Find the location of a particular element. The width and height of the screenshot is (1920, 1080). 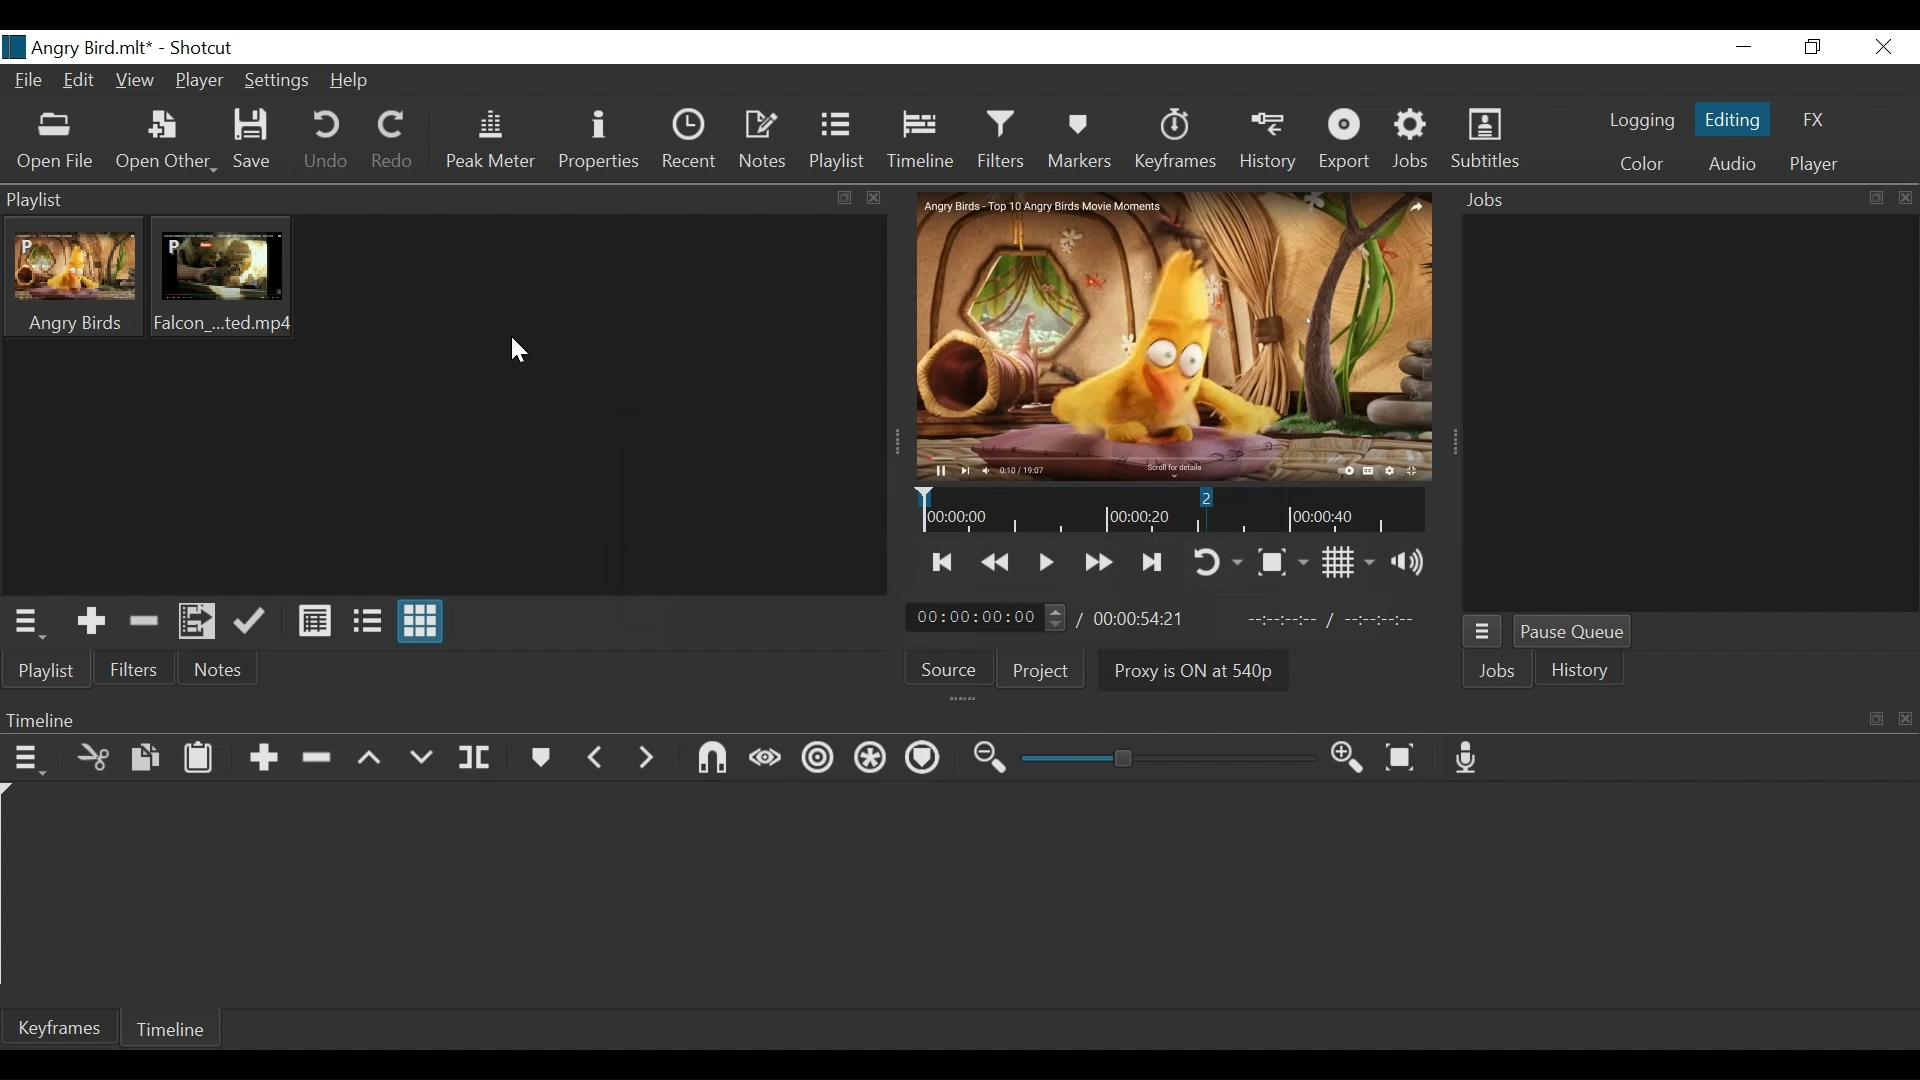

Properties is located at coordinates (602, 141).